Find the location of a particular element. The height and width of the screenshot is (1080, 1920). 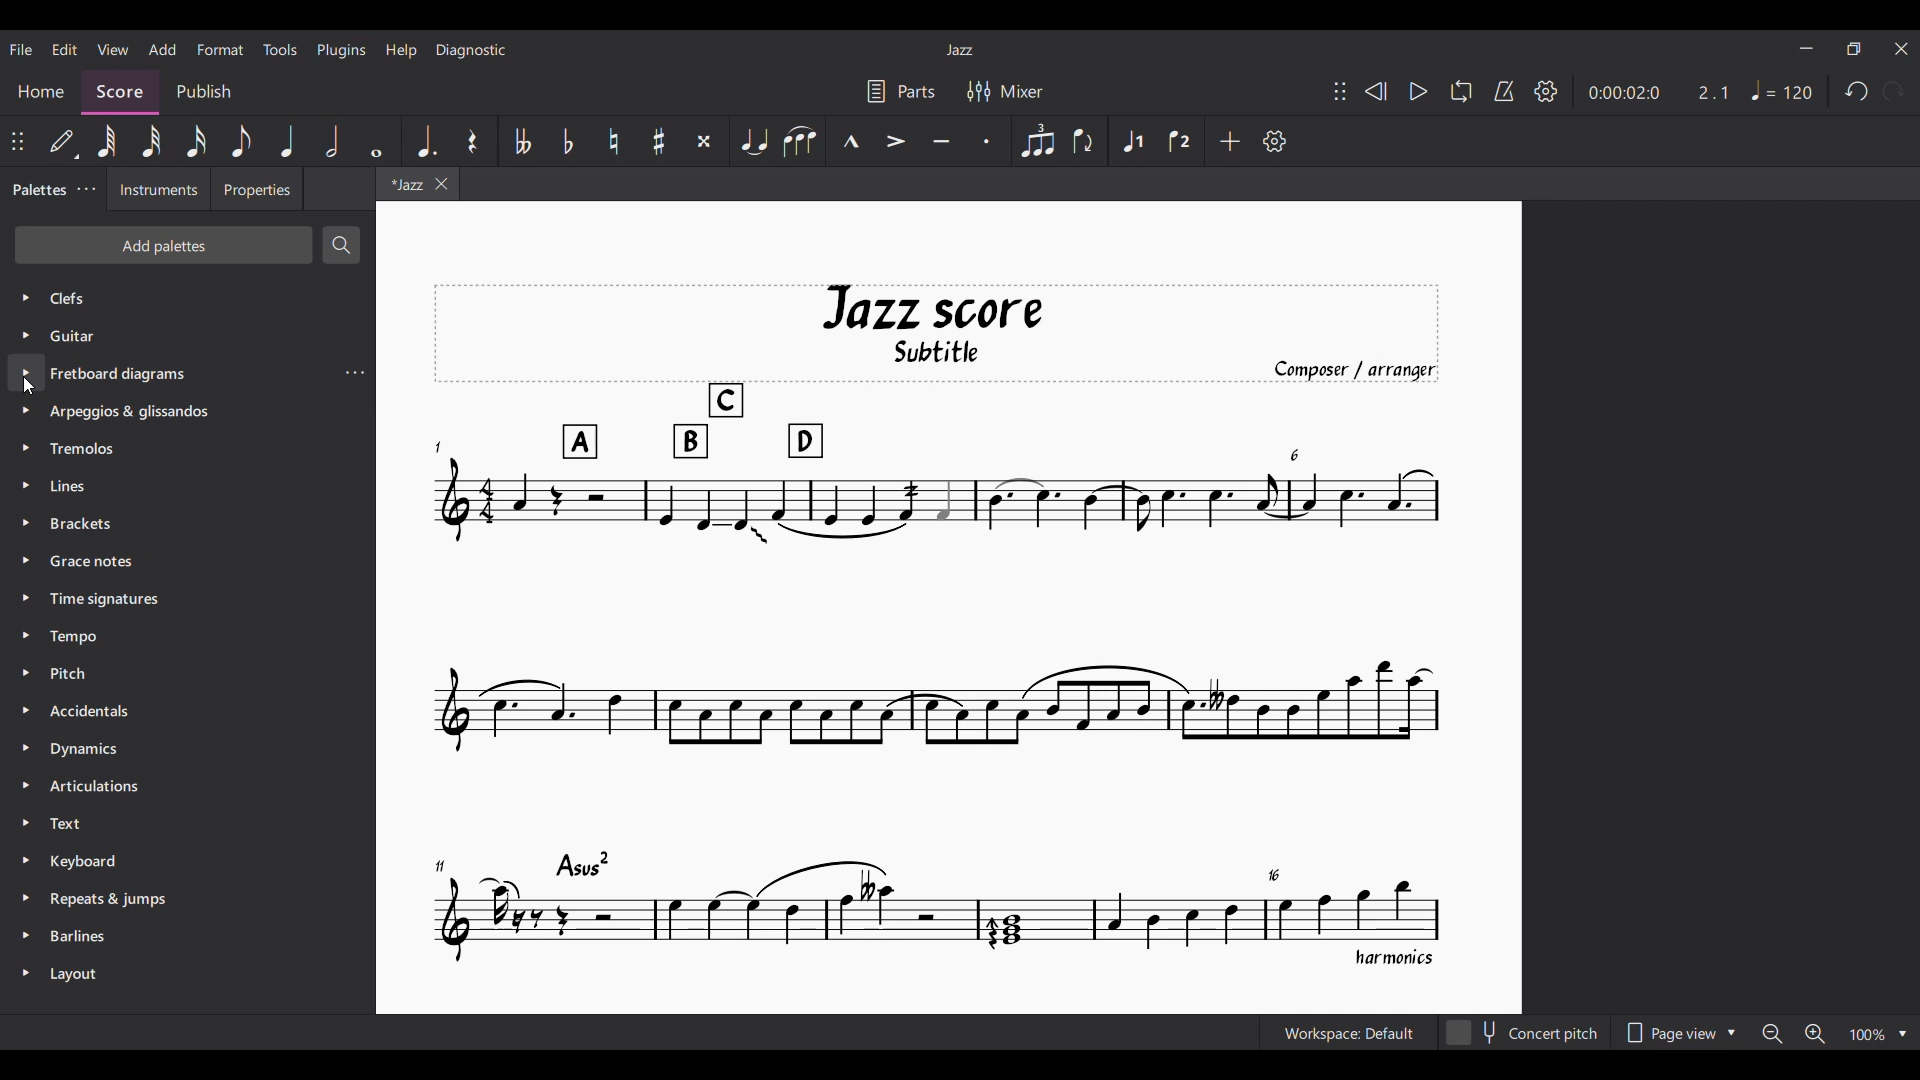

Add is located at coordinates (1230, 141).